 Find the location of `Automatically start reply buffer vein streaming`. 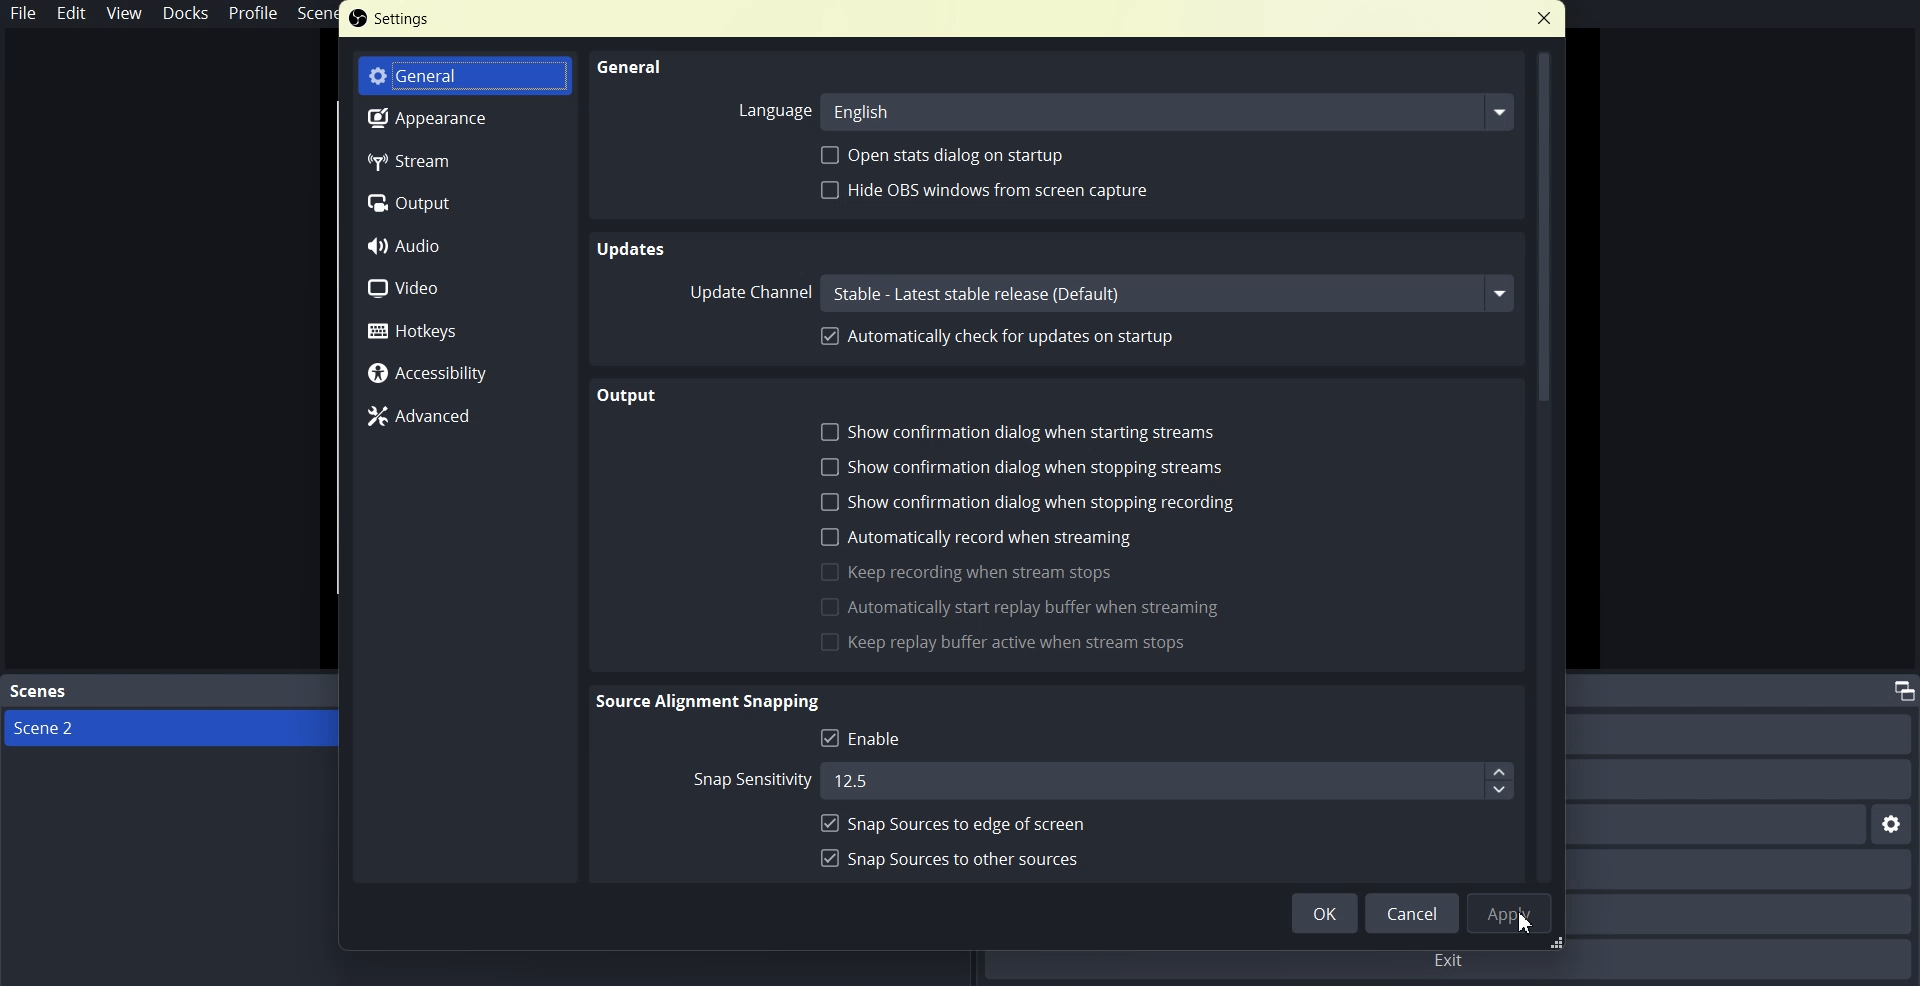

Automatically start reply buffer vein streaming is located at coordinates (1020, 607).